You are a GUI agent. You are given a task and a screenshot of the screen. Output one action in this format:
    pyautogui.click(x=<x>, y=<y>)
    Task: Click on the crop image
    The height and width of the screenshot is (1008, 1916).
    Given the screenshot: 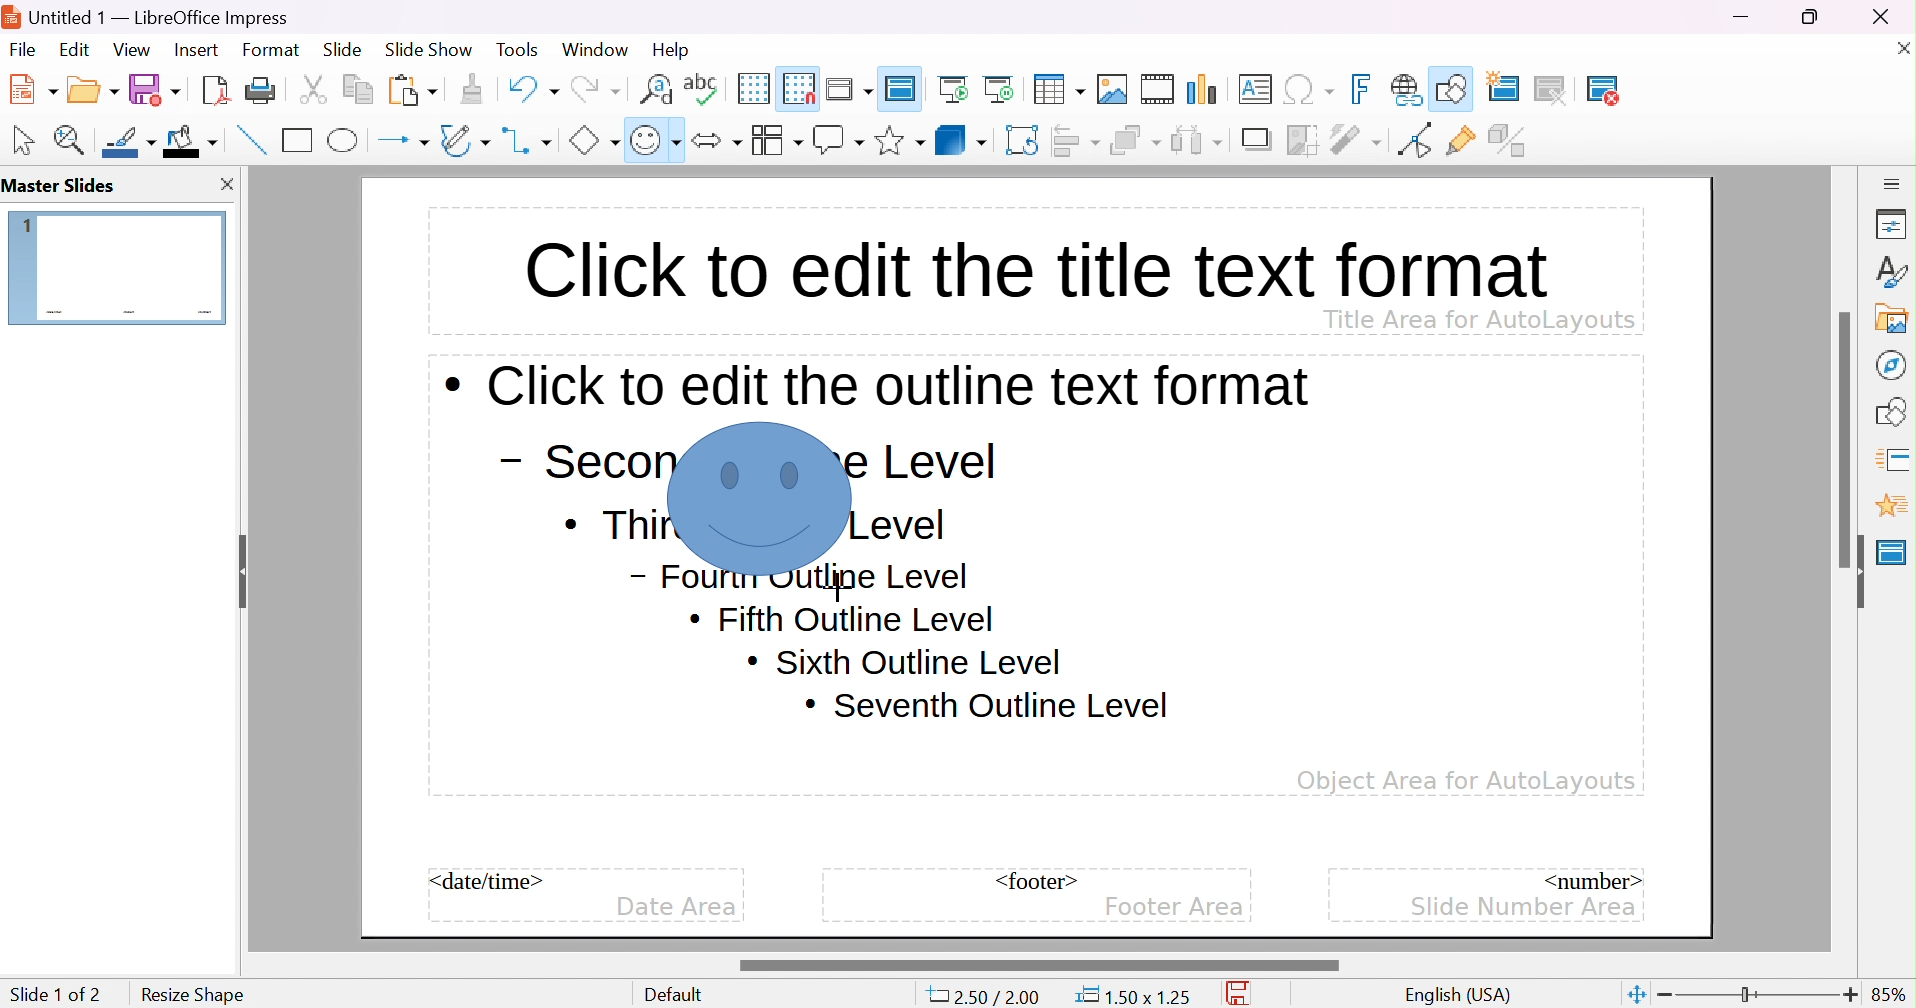 What is the action you would take?
    pyautogui.click(x=1304, y=140)
    